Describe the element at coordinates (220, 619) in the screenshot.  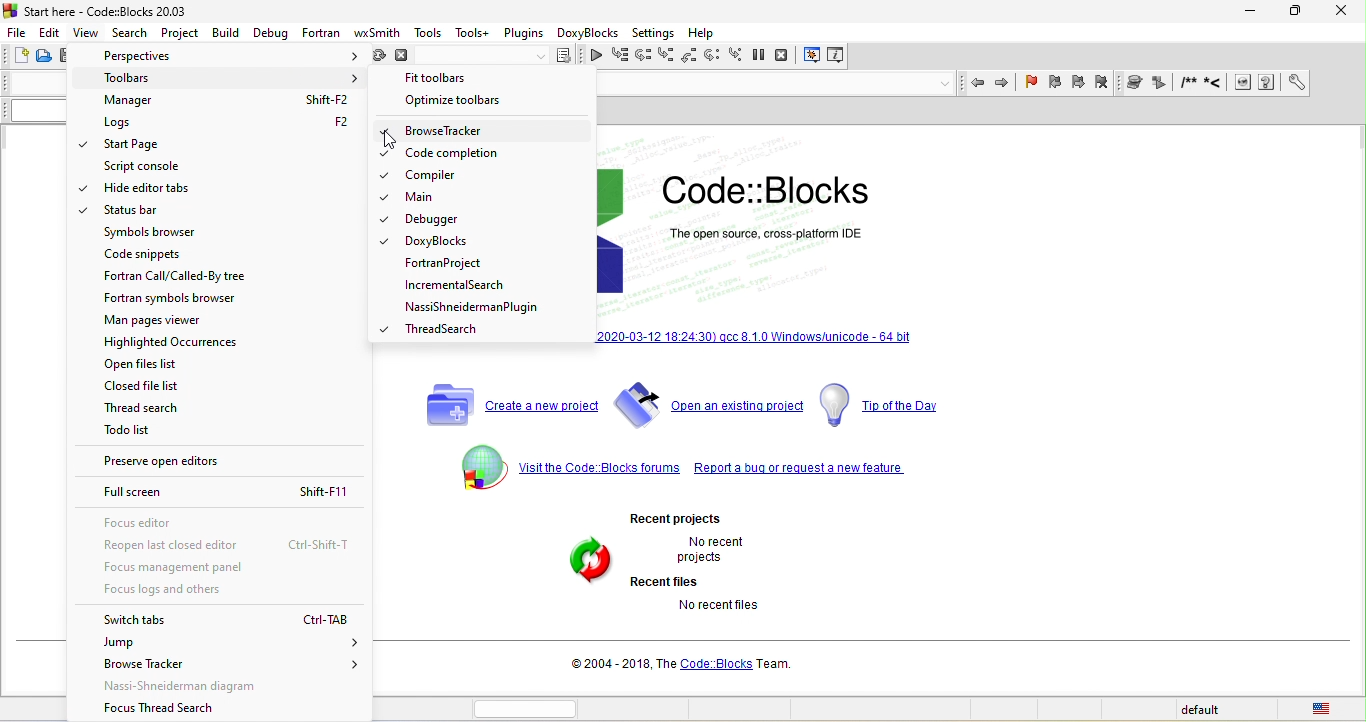
I see `switch tabs` at that location.